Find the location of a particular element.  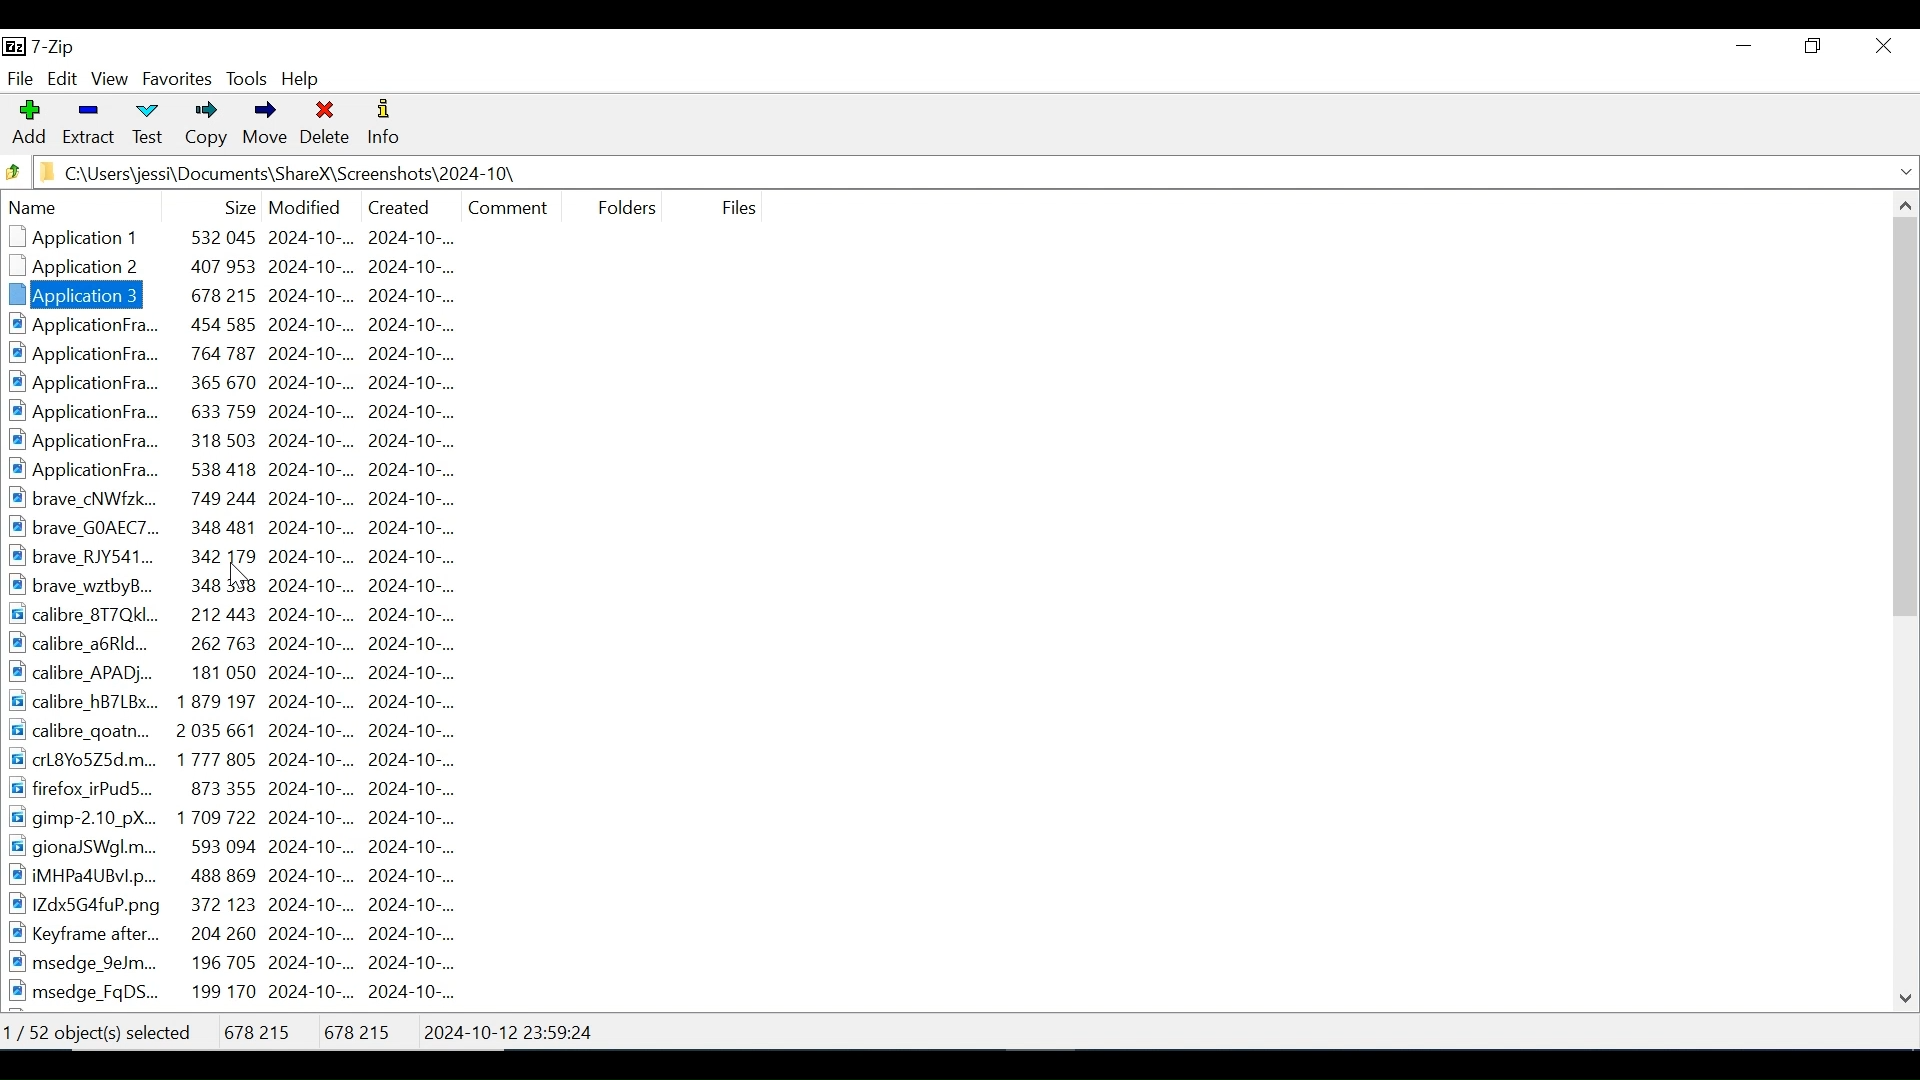

ApplicationFra... 318 503 2024-10-.. 2024-10-... is located at coordinates (244, 441).